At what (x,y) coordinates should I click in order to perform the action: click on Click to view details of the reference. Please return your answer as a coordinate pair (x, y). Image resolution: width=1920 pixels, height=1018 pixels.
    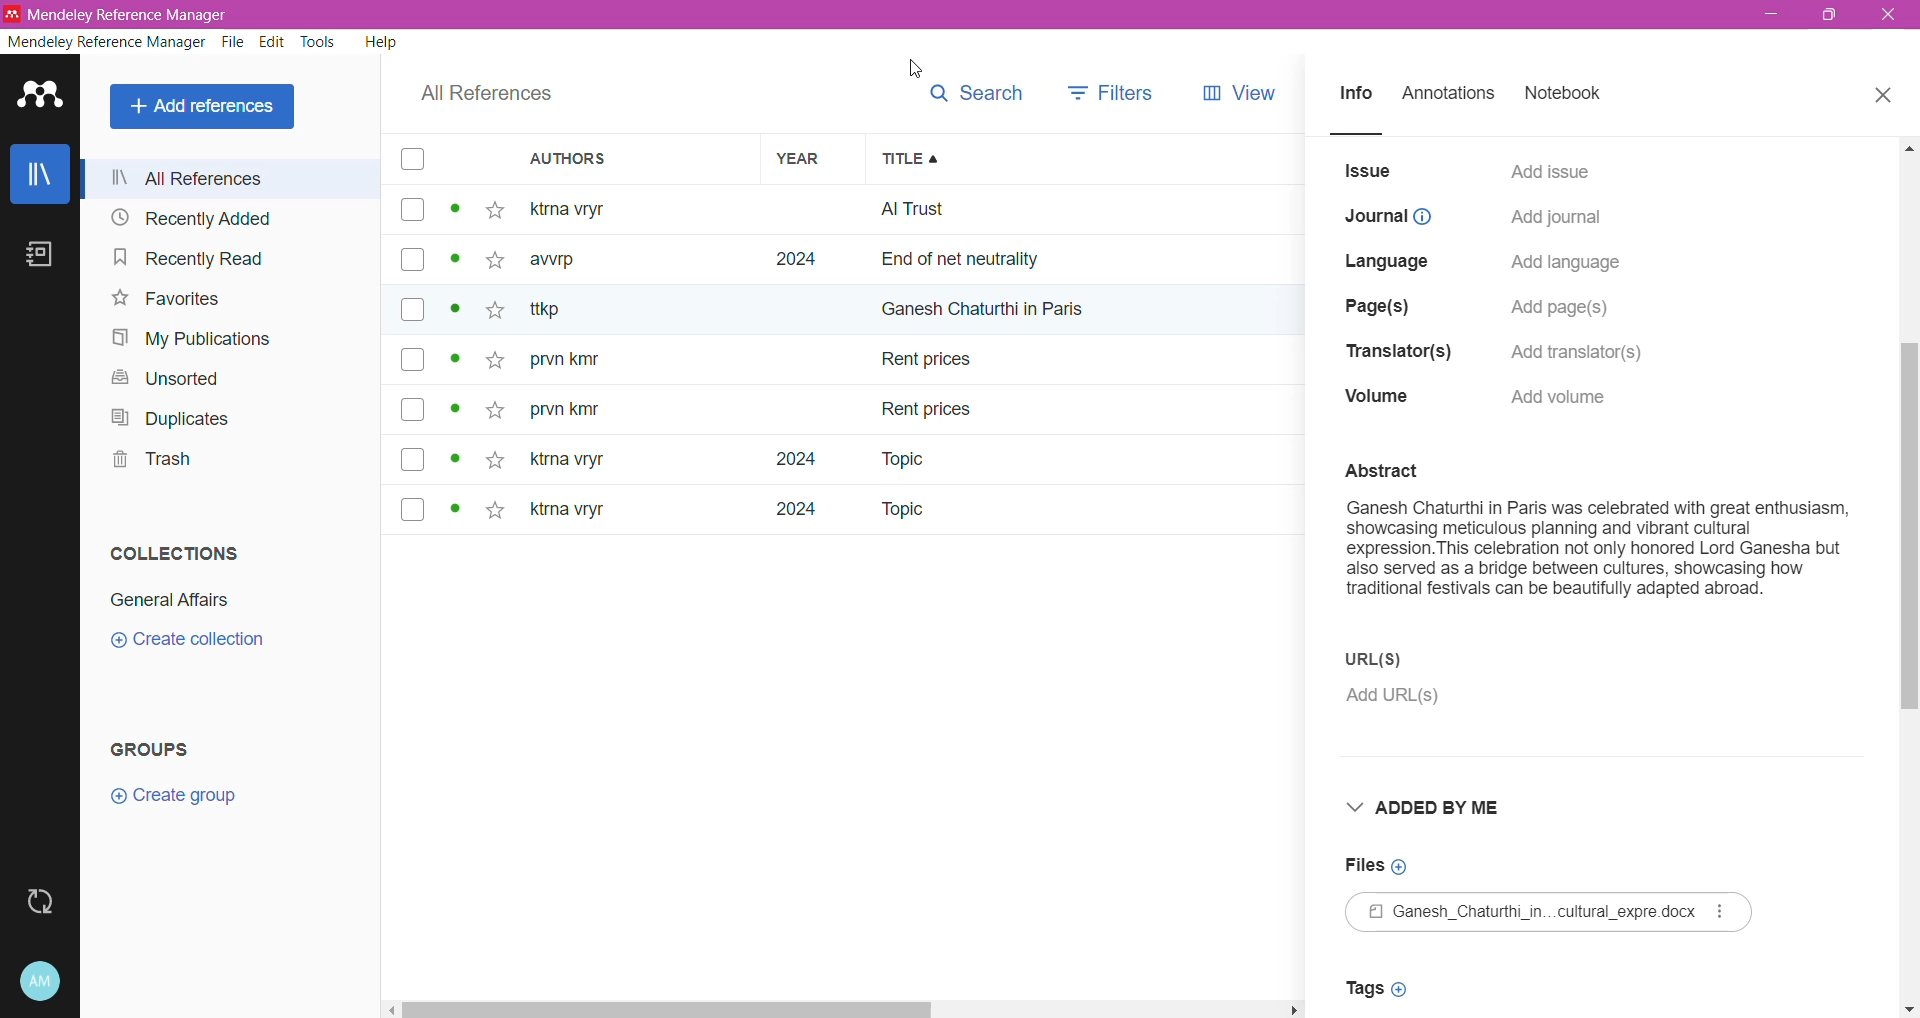
    Looking at the image, I should click on (459, 362).